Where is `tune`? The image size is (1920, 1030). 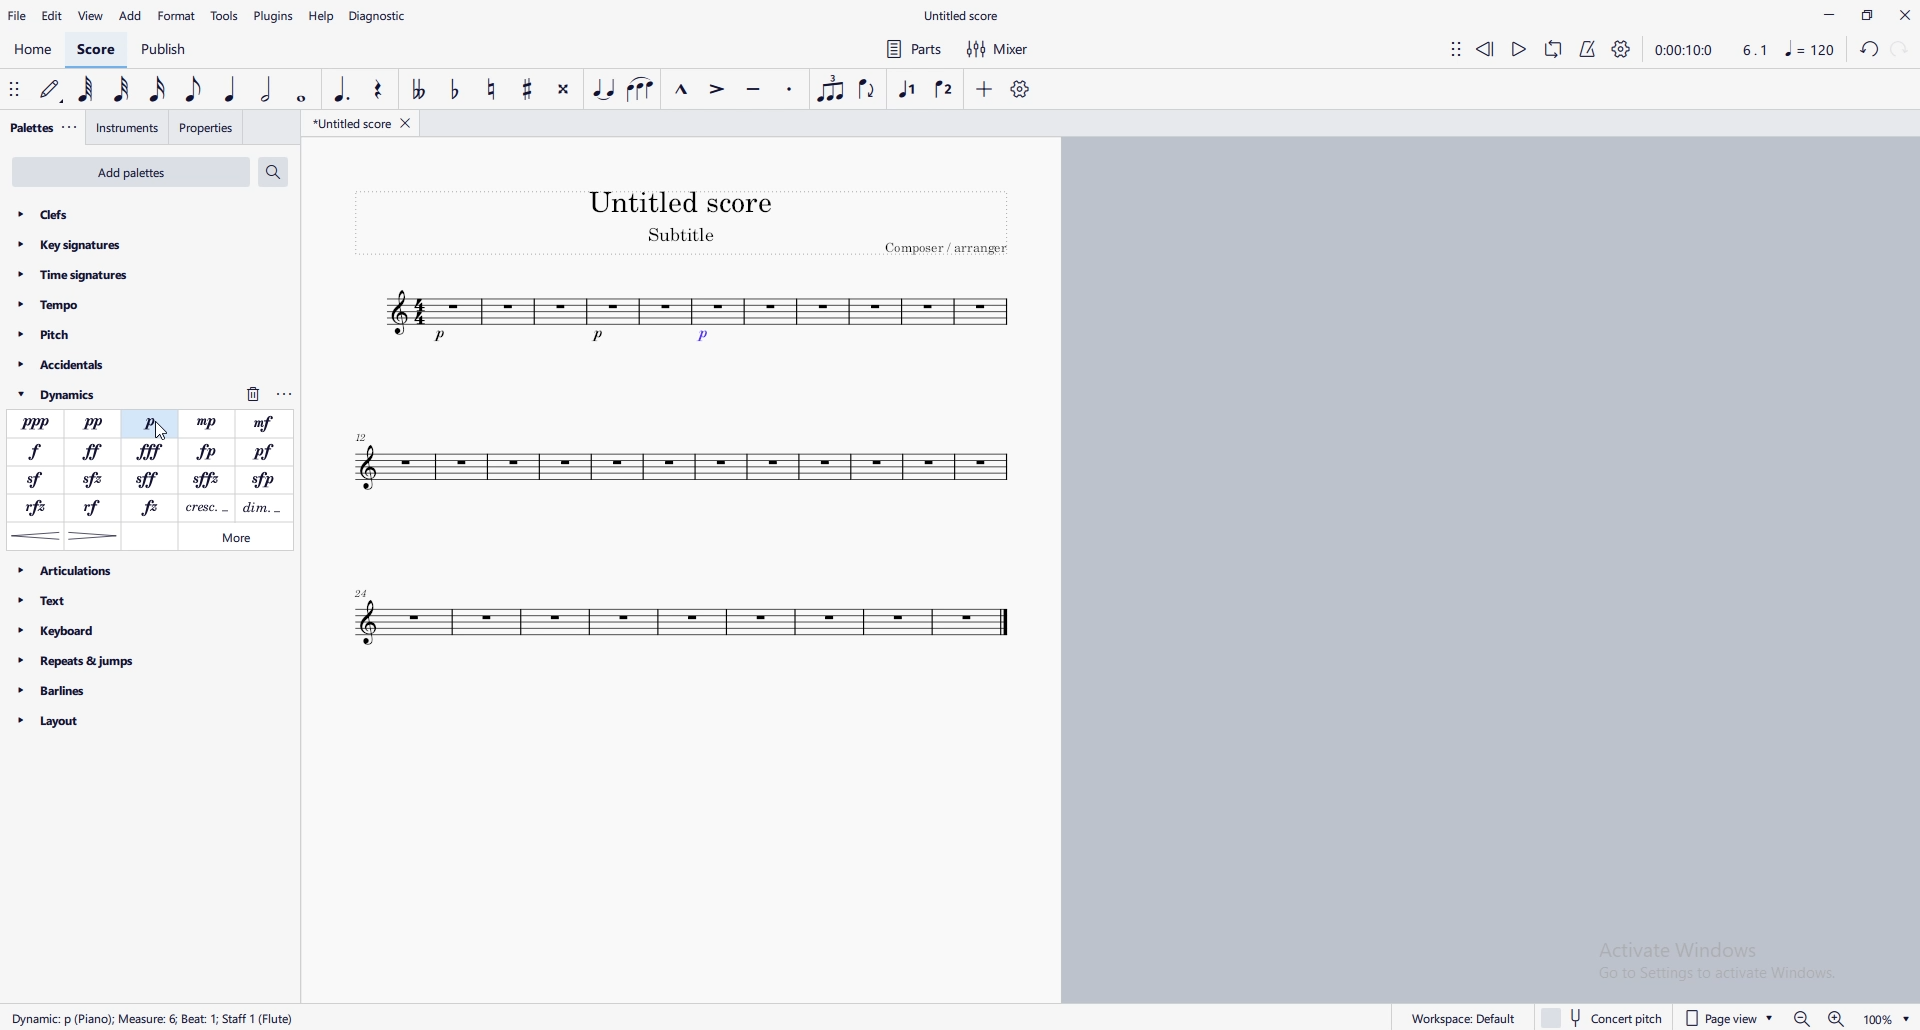 tune is located at coordinates (687, 622).